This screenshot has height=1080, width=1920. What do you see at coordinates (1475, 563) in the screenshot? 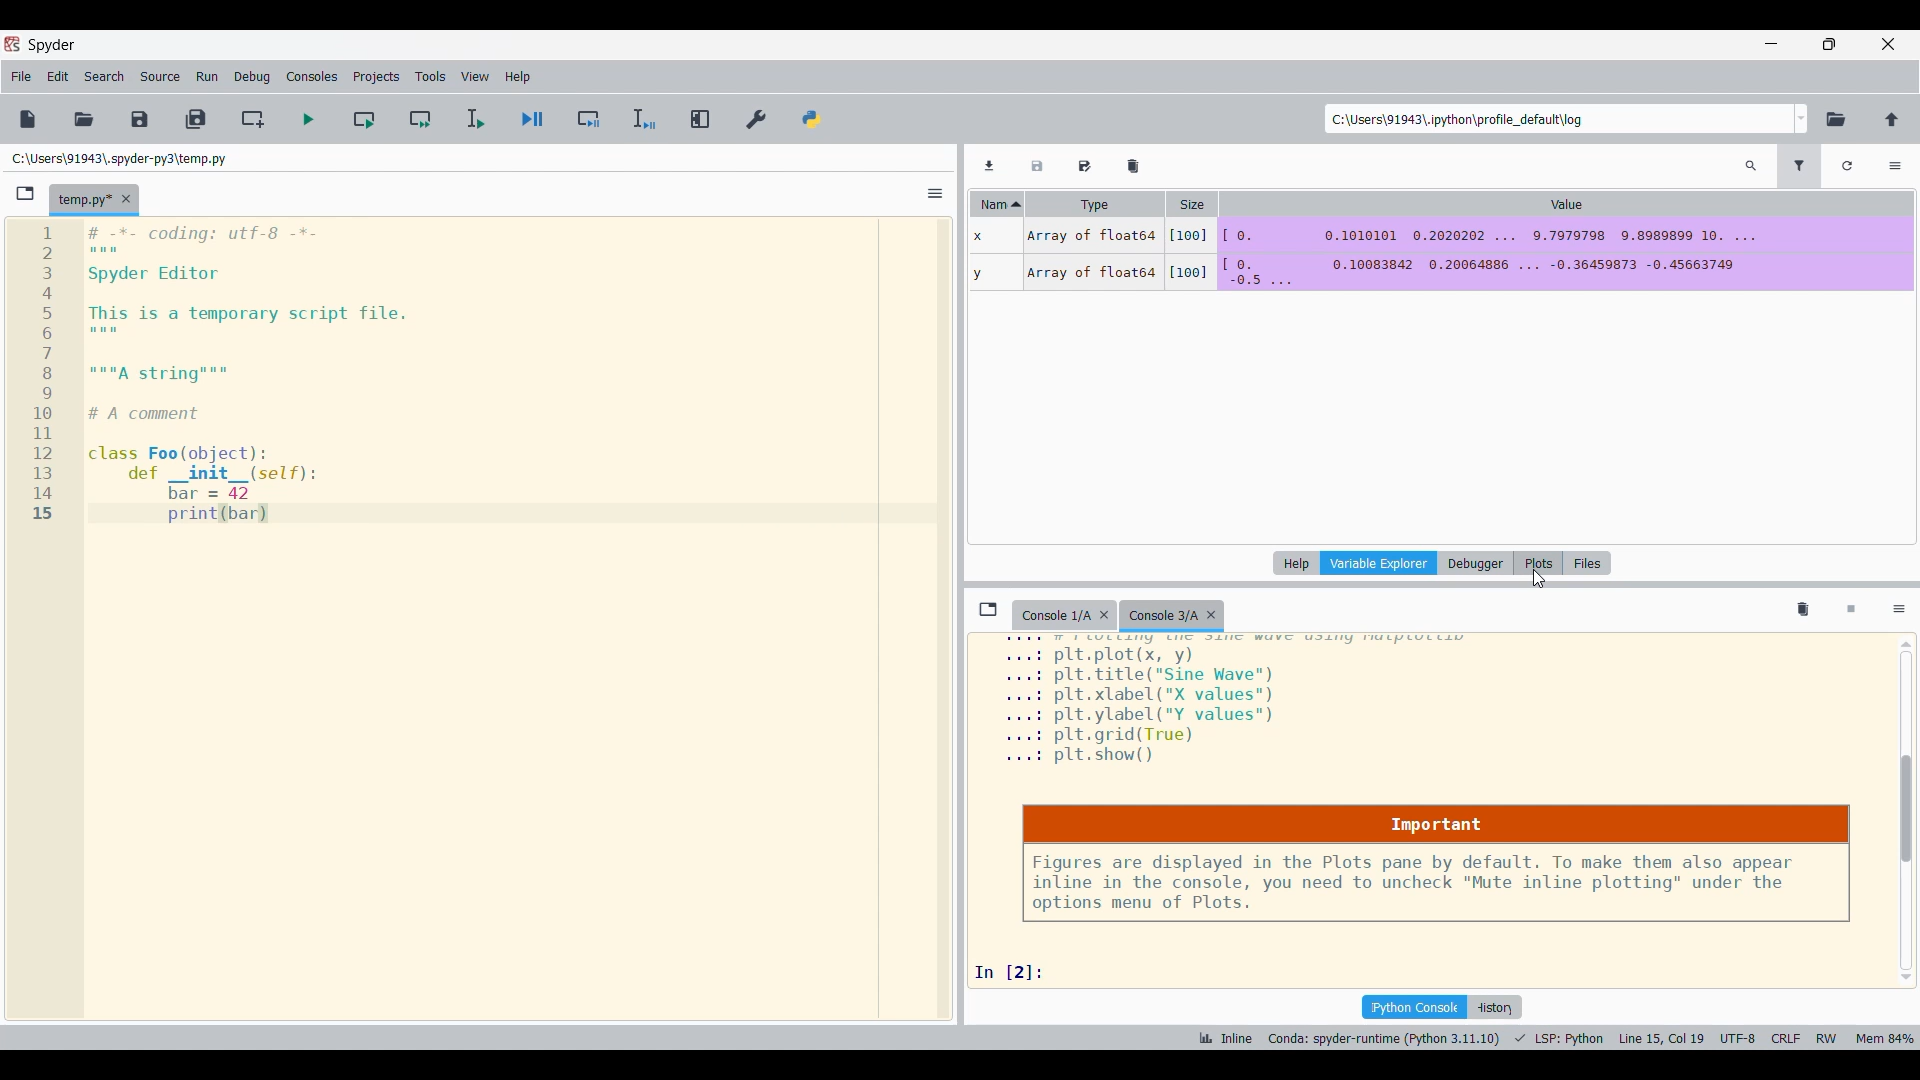
I see `Debugger` at bounding box center [1475, 563].